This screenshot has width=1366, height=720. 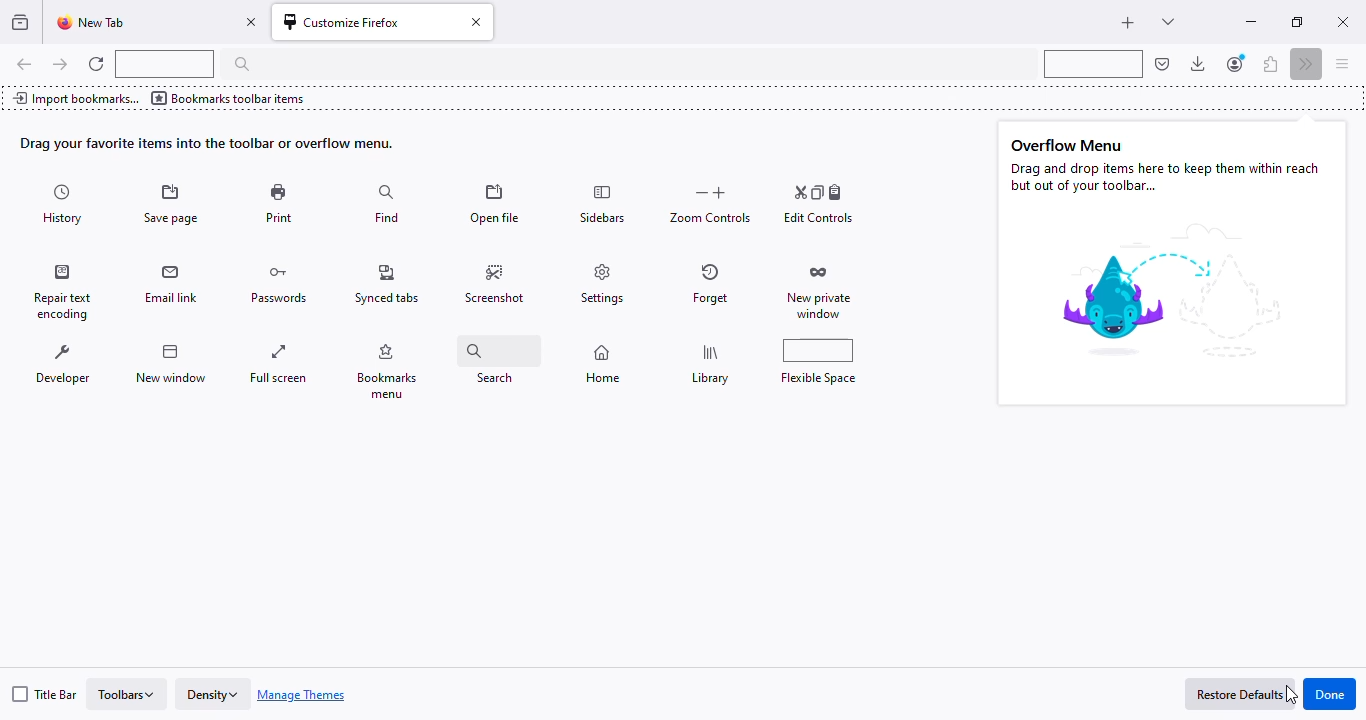 What do you see at coordinates (709, 205) in the screenshot?
I see `zoom controls` at bounding box center [709, 205].